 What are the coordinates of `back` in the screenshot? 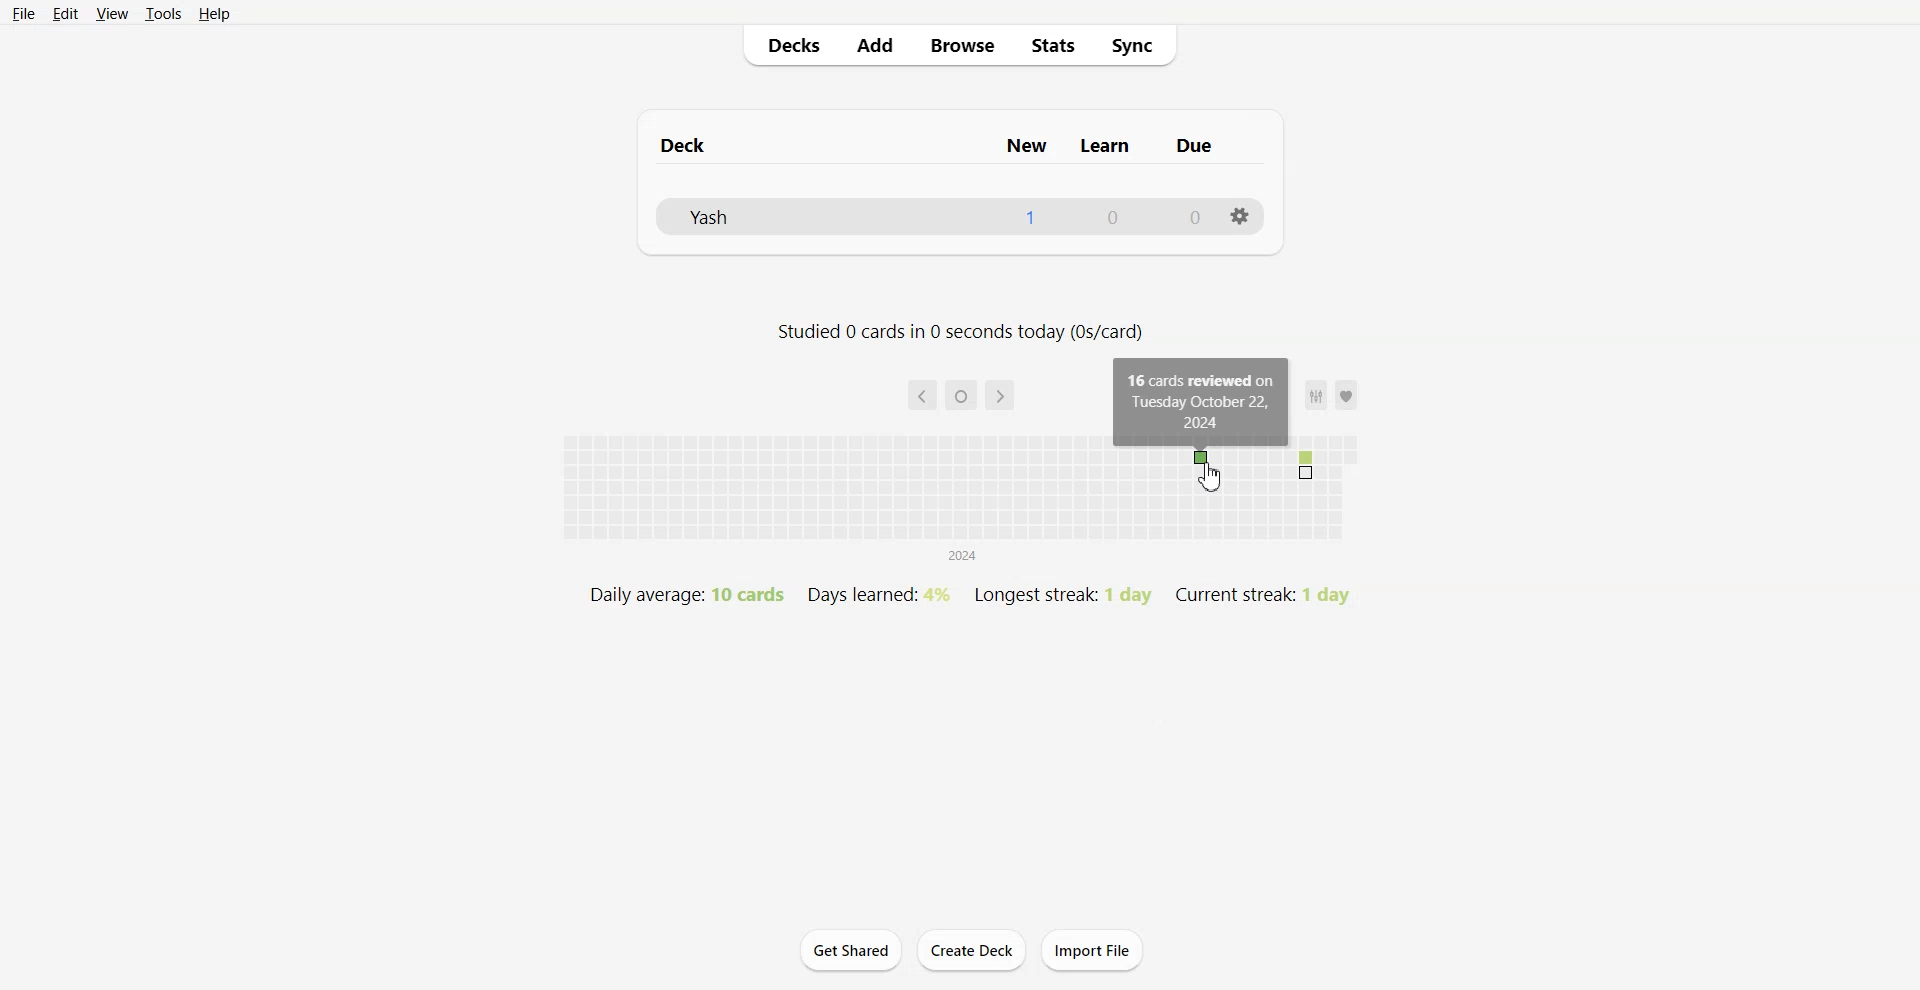 It's located at (922, 395).